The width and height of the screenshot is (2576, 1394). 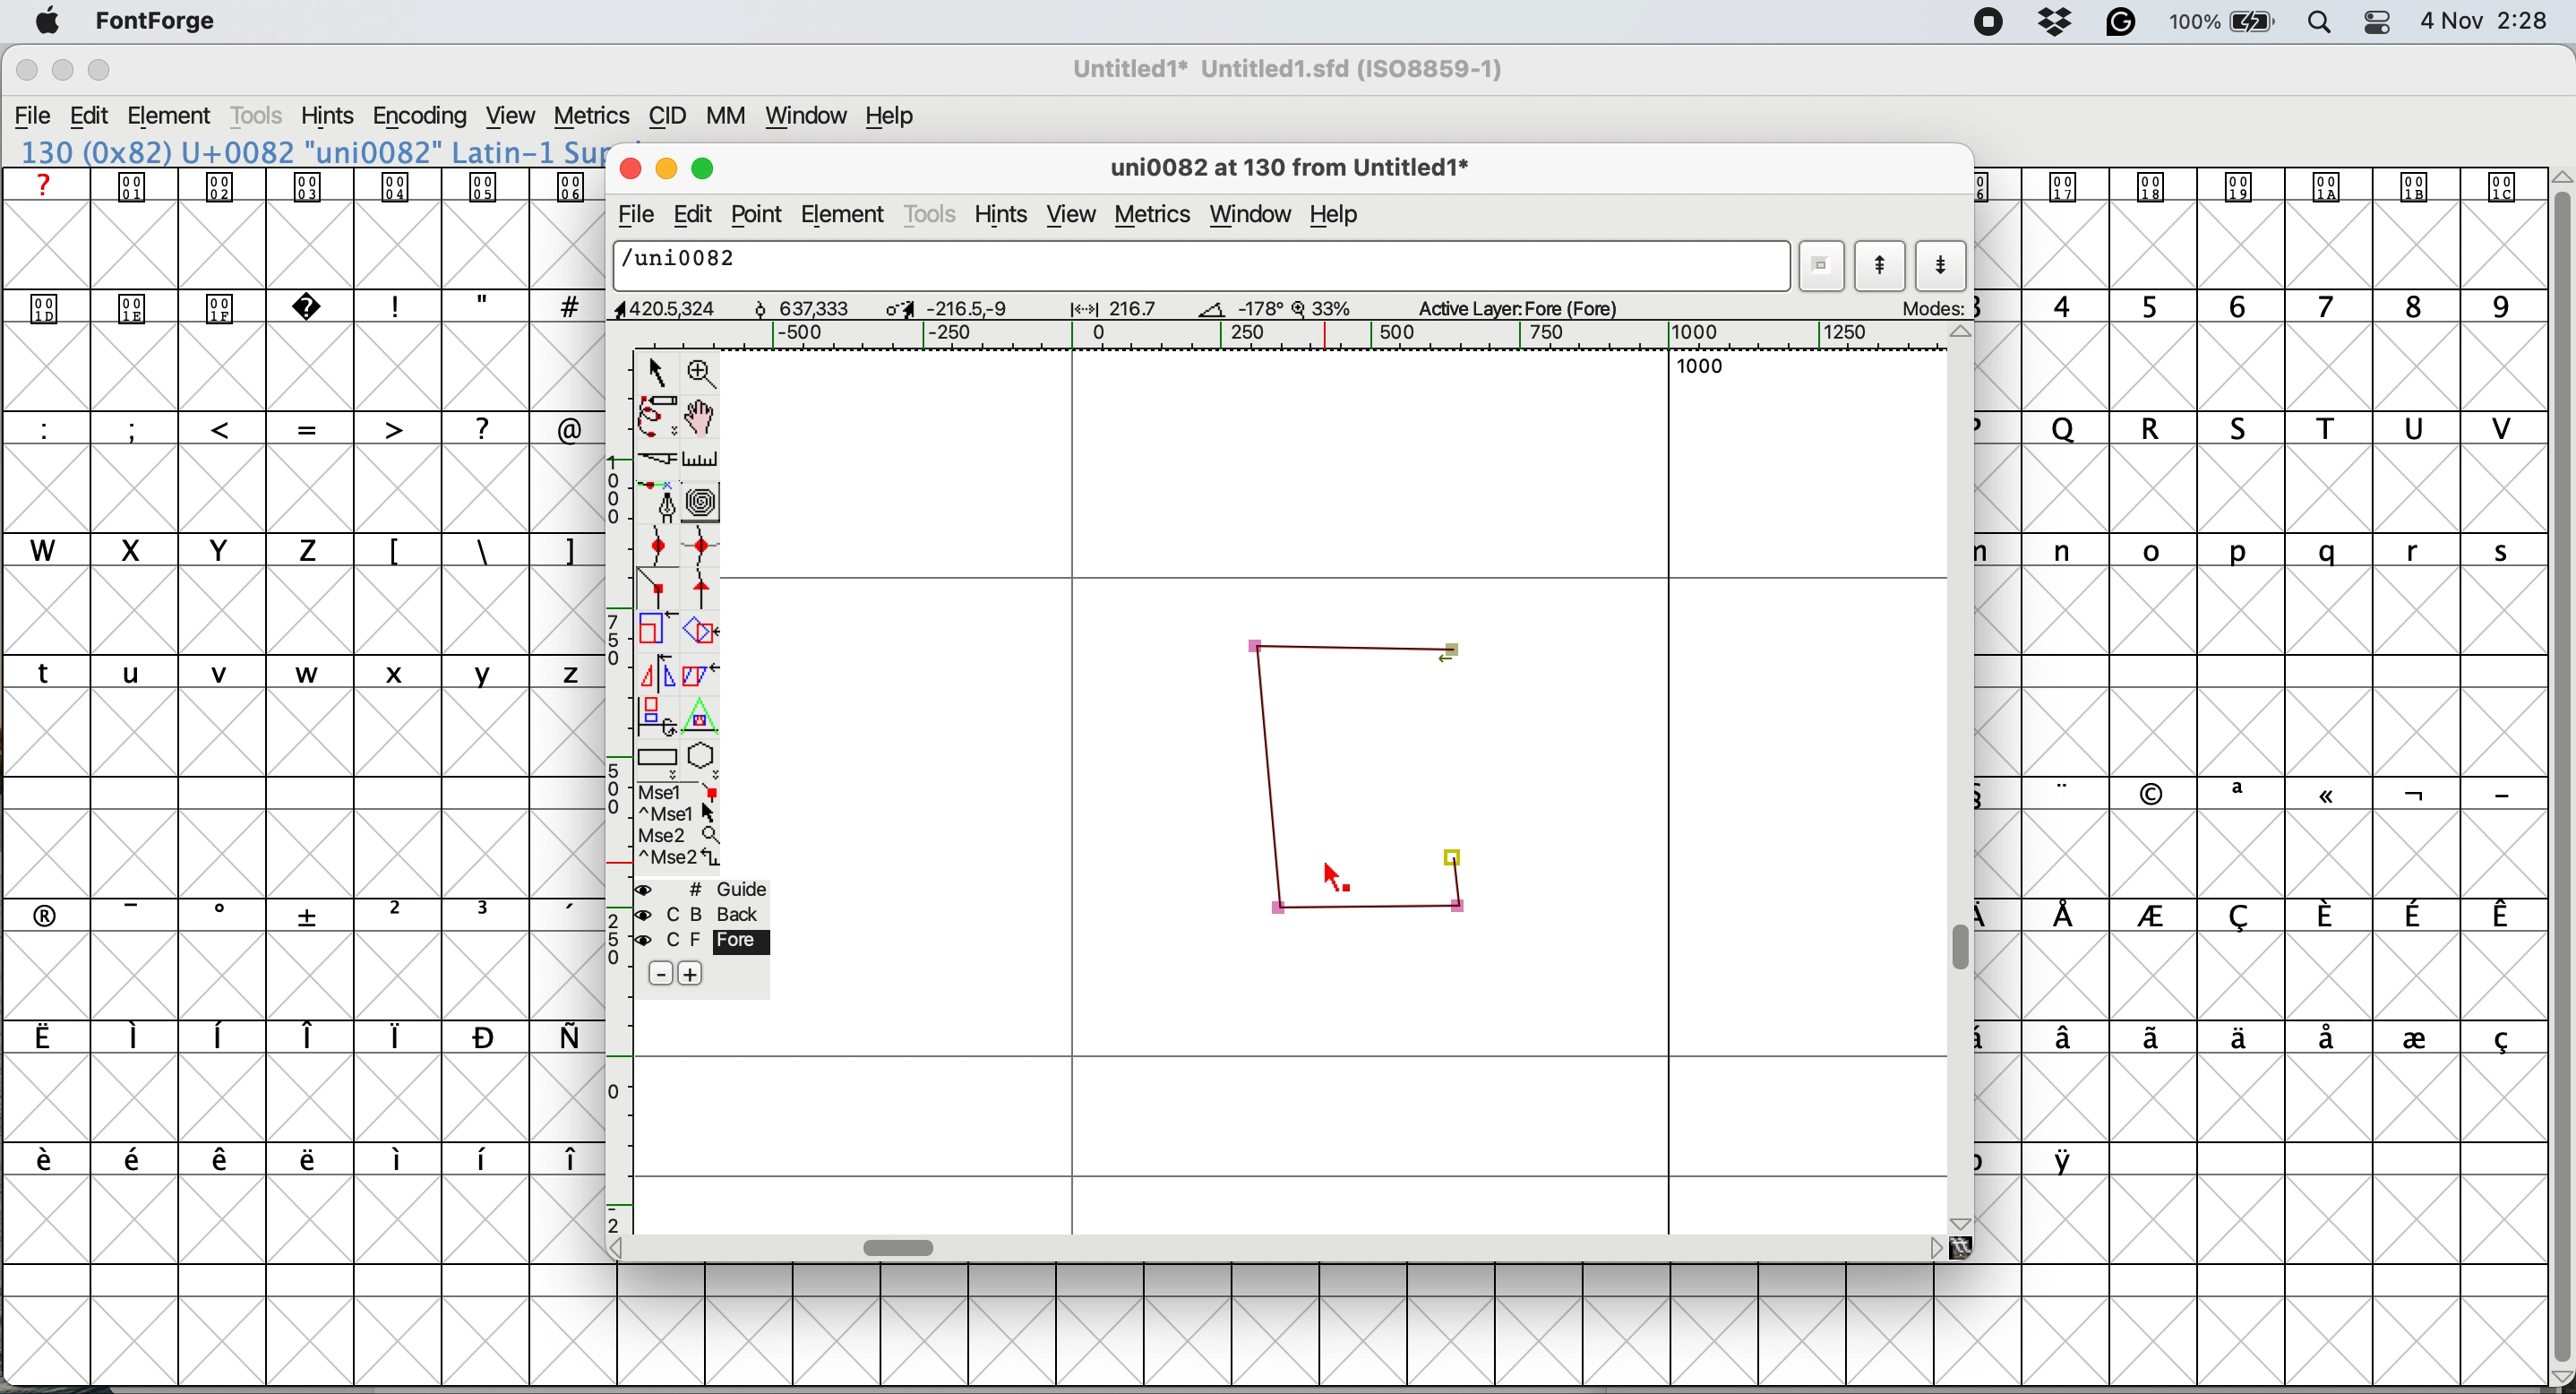 I want to click on add a point and drag out its control points, so click(x=662, y=501).